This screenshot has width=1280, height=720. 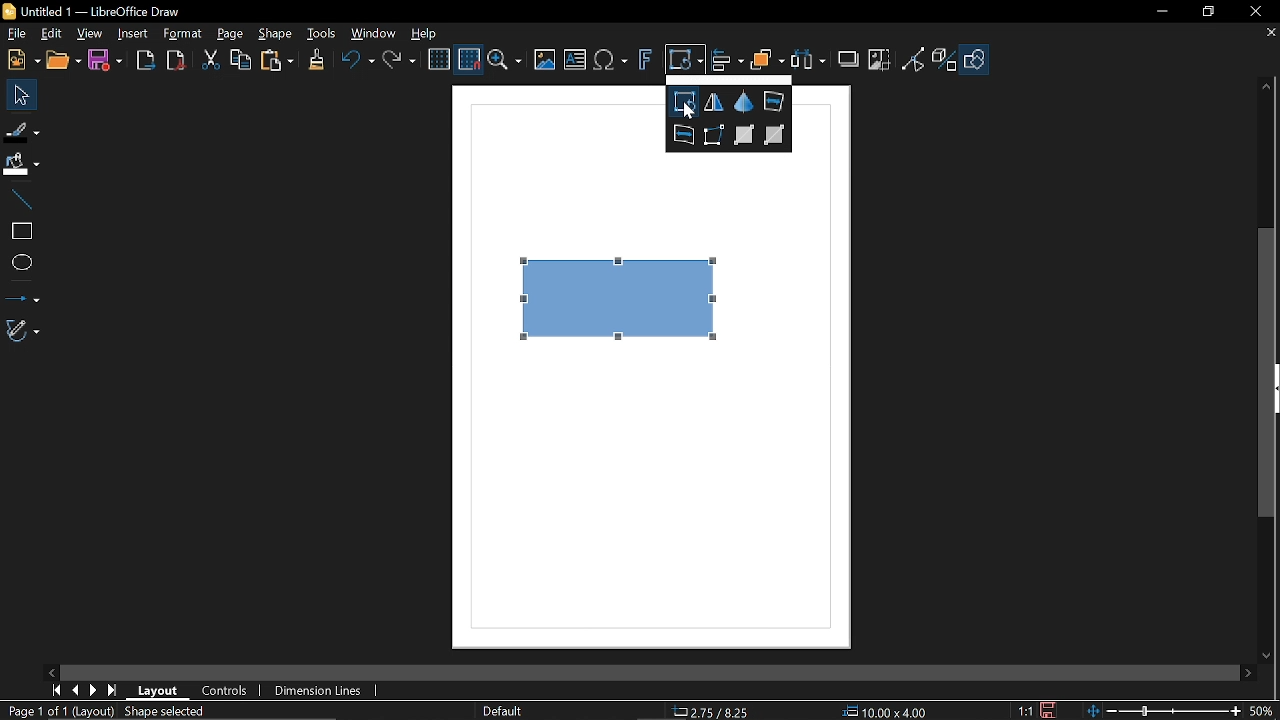 What do you see at coordinates (370, 35) in the screenshot?
I see `Window` at bounding box center [370, 35].